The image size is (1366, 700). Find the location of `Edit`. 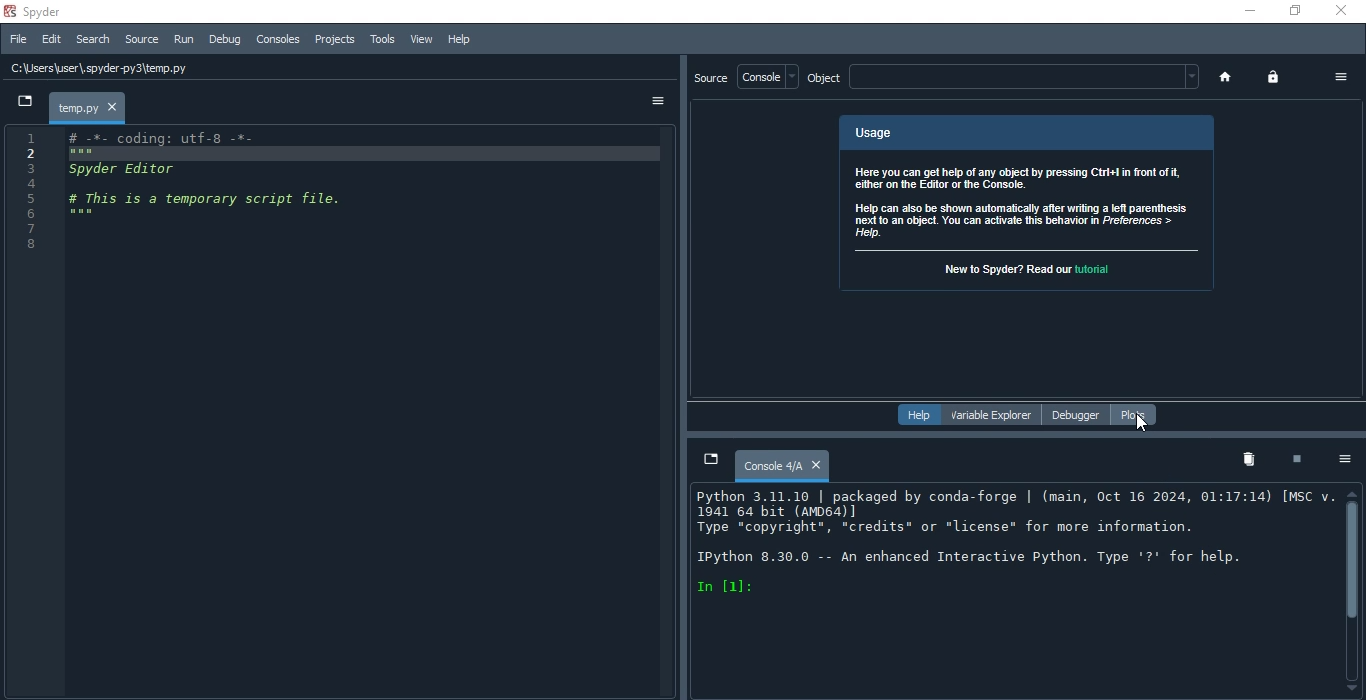

Edit is located at coordinates (49, 40).